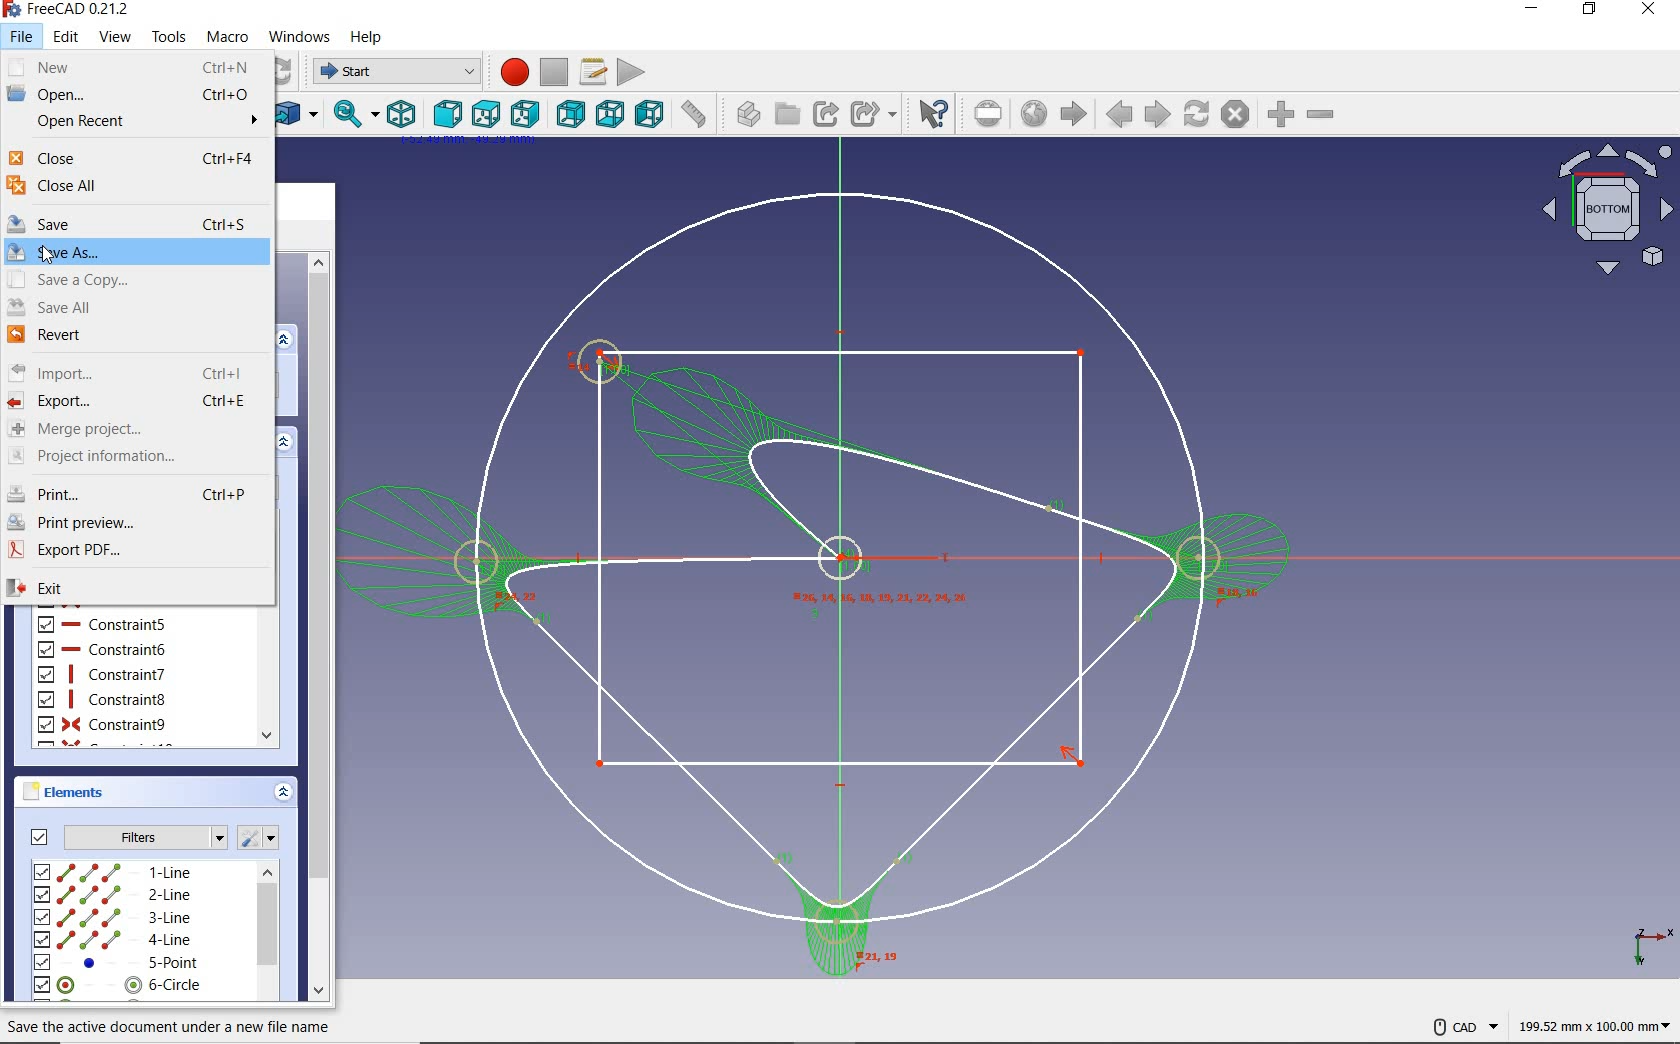 This screenshot has height=1044, width=1680. What do you see at coordinates (447, 113) in the screenshot?
I see `front` at bounding box center [447, 113].